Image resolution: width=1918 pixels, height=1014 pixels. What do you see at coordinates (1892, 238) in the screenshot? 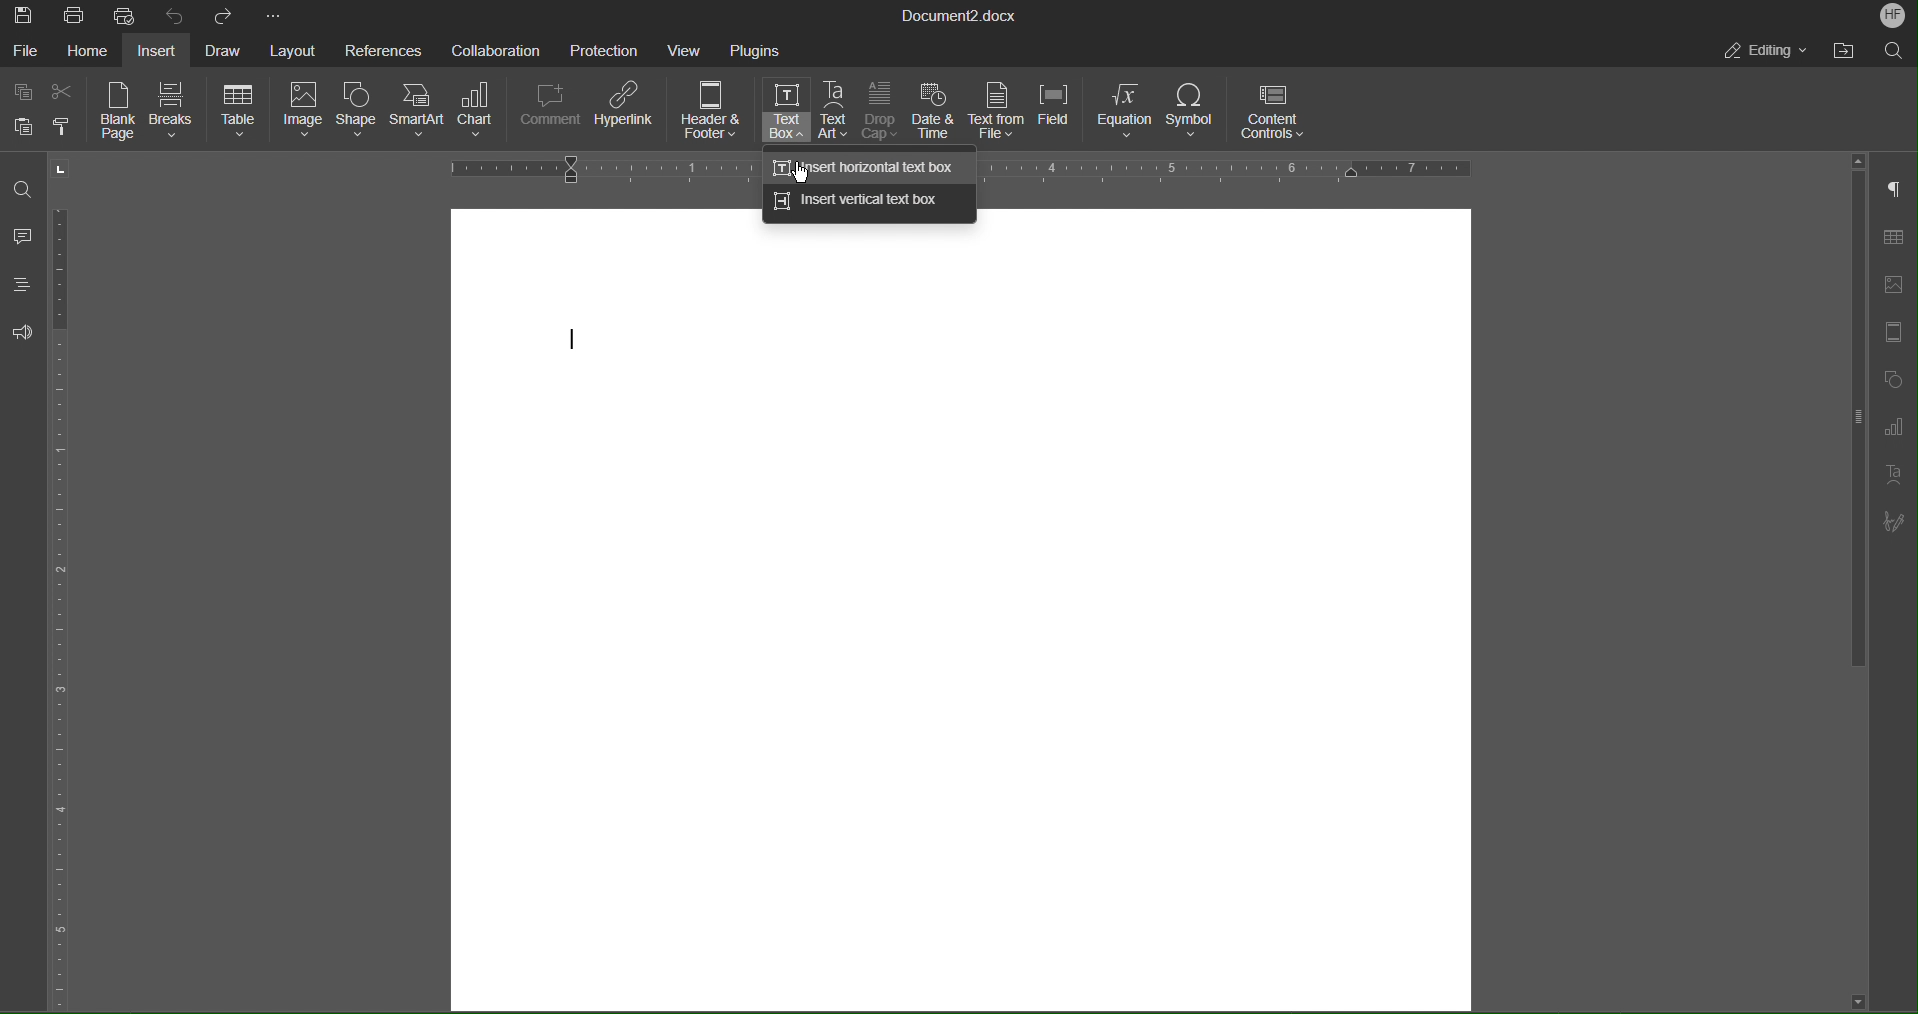
I see `Table` at bounding box center [1892, 238].